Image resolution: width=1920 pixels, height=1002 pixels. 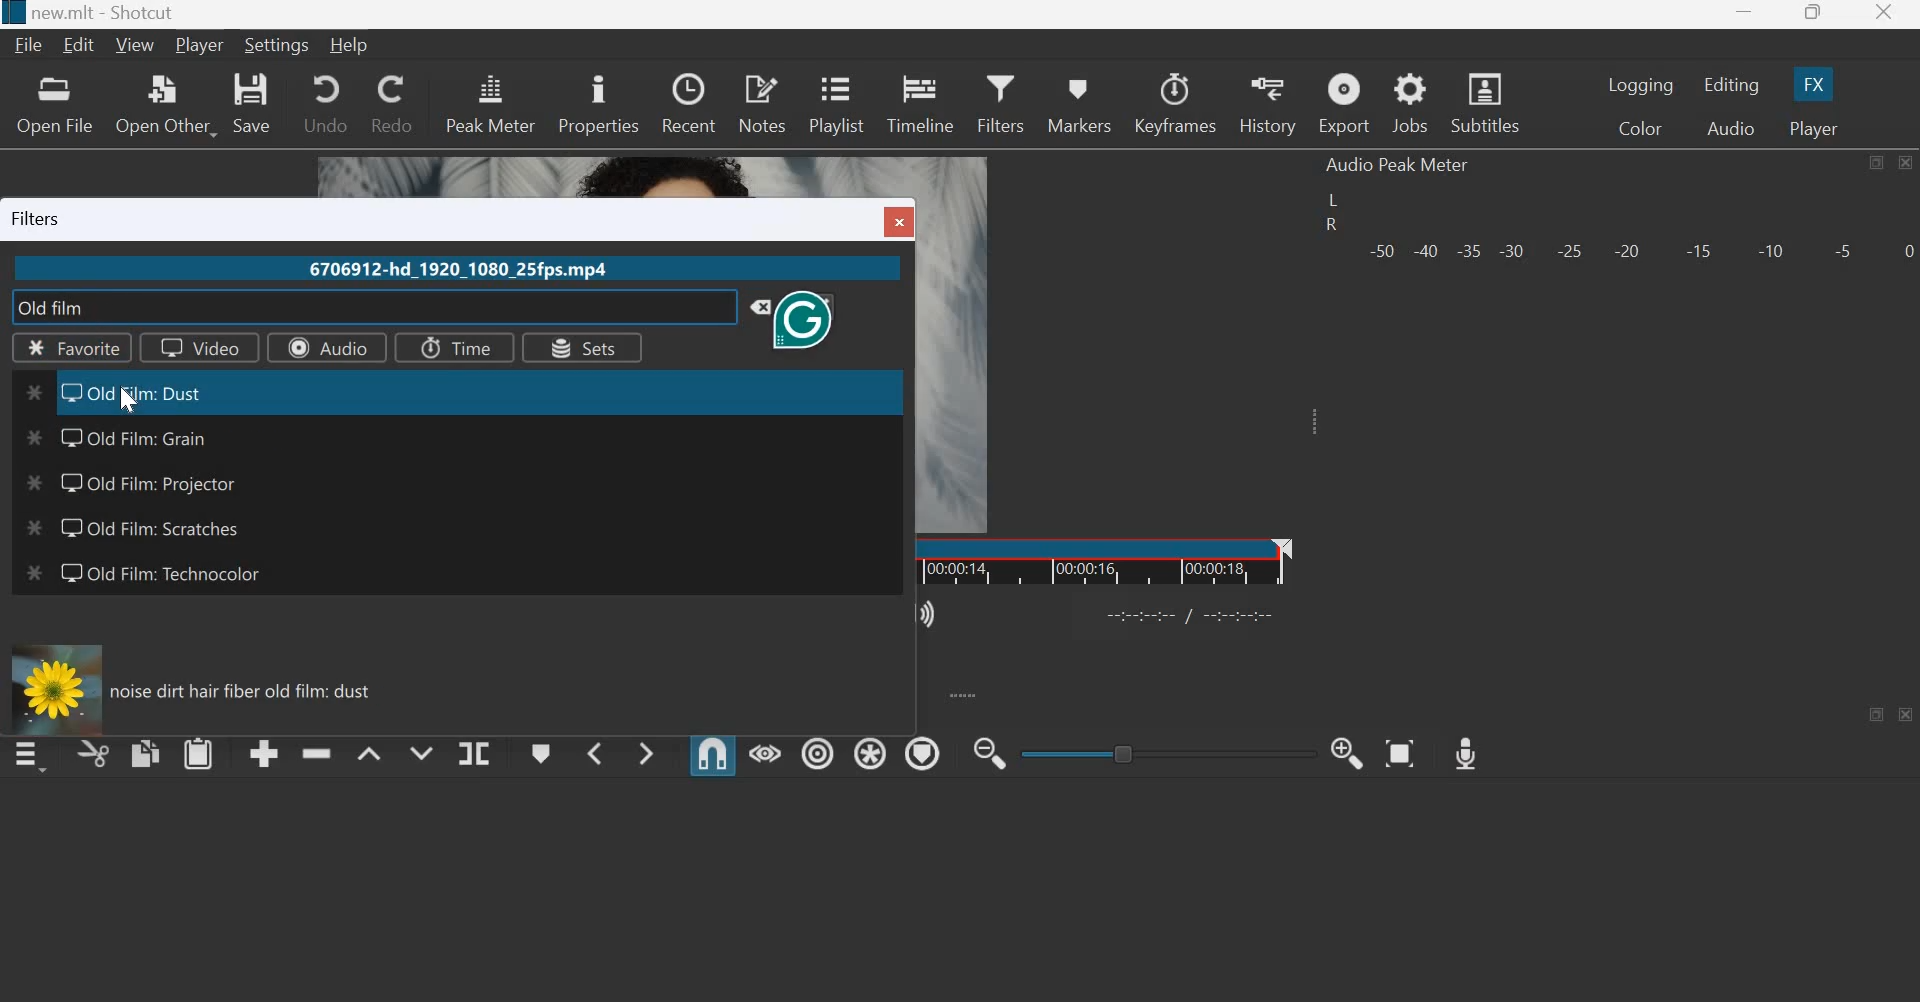 What do you see at coordinates (1105, 561) in the screenshot?
I see `Timeline ruler` at bounding box center [1105, 561].